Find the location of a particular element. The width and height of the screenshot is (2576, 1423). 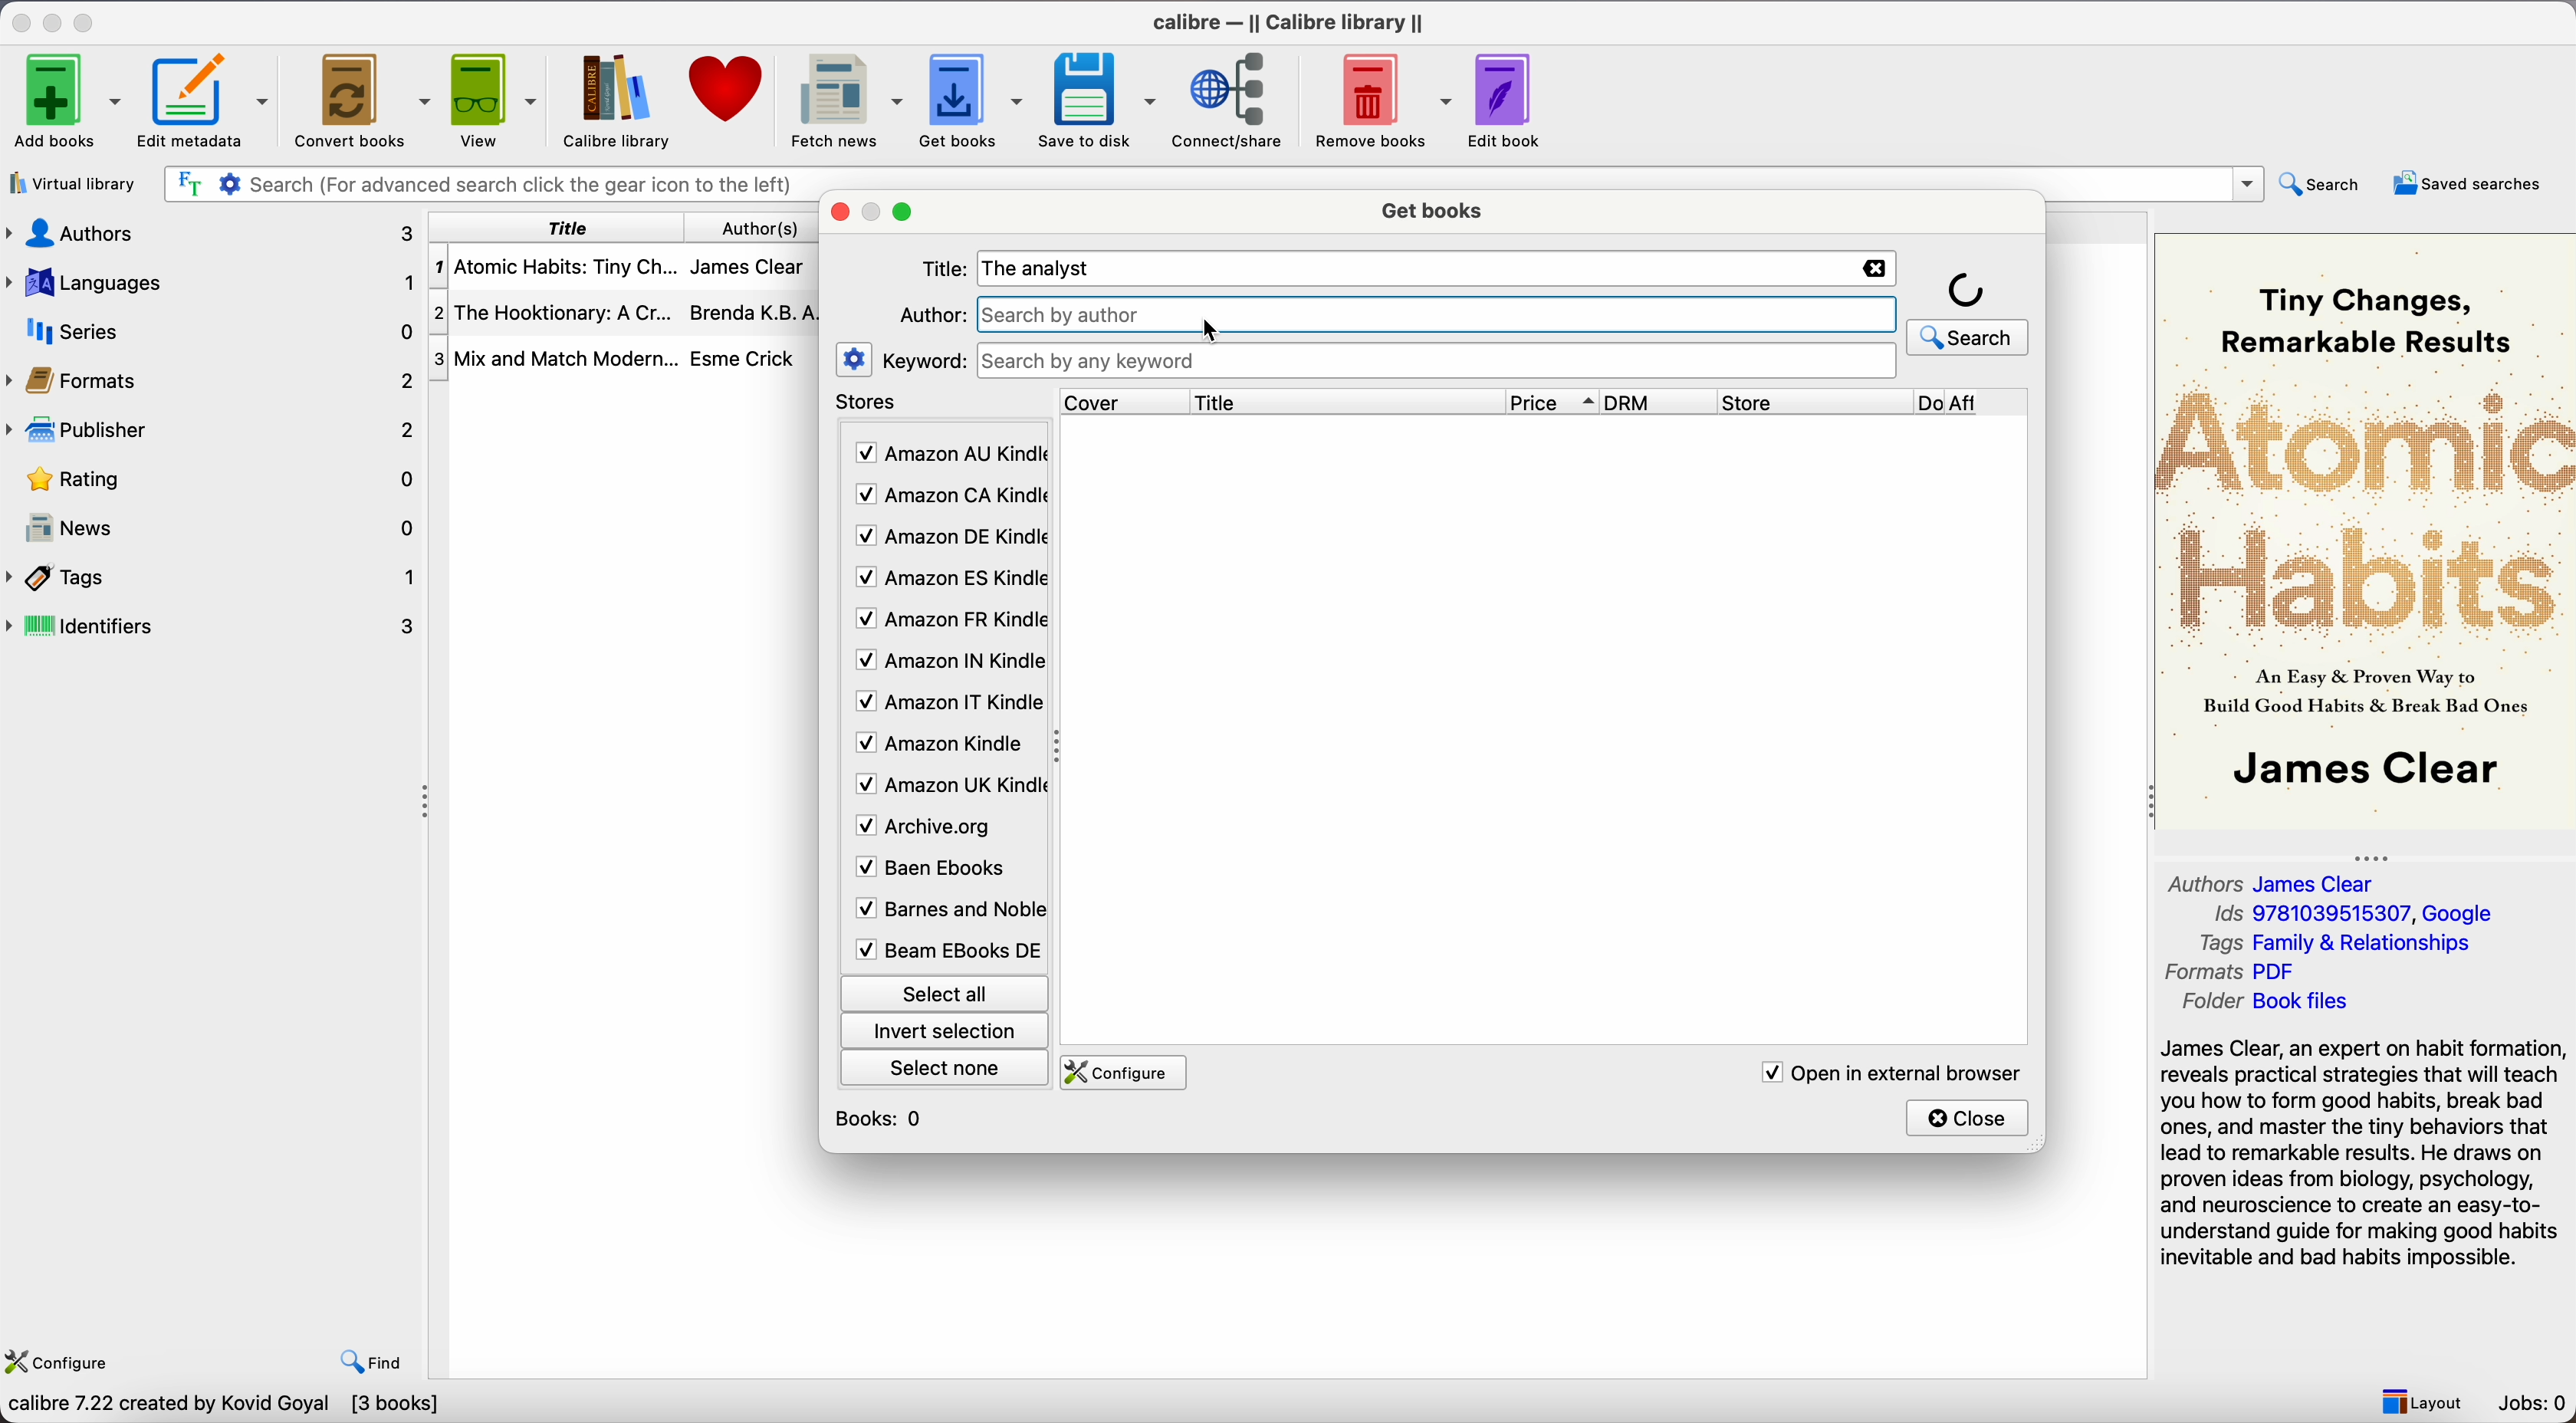

settings is located at coordinates (853, 359).